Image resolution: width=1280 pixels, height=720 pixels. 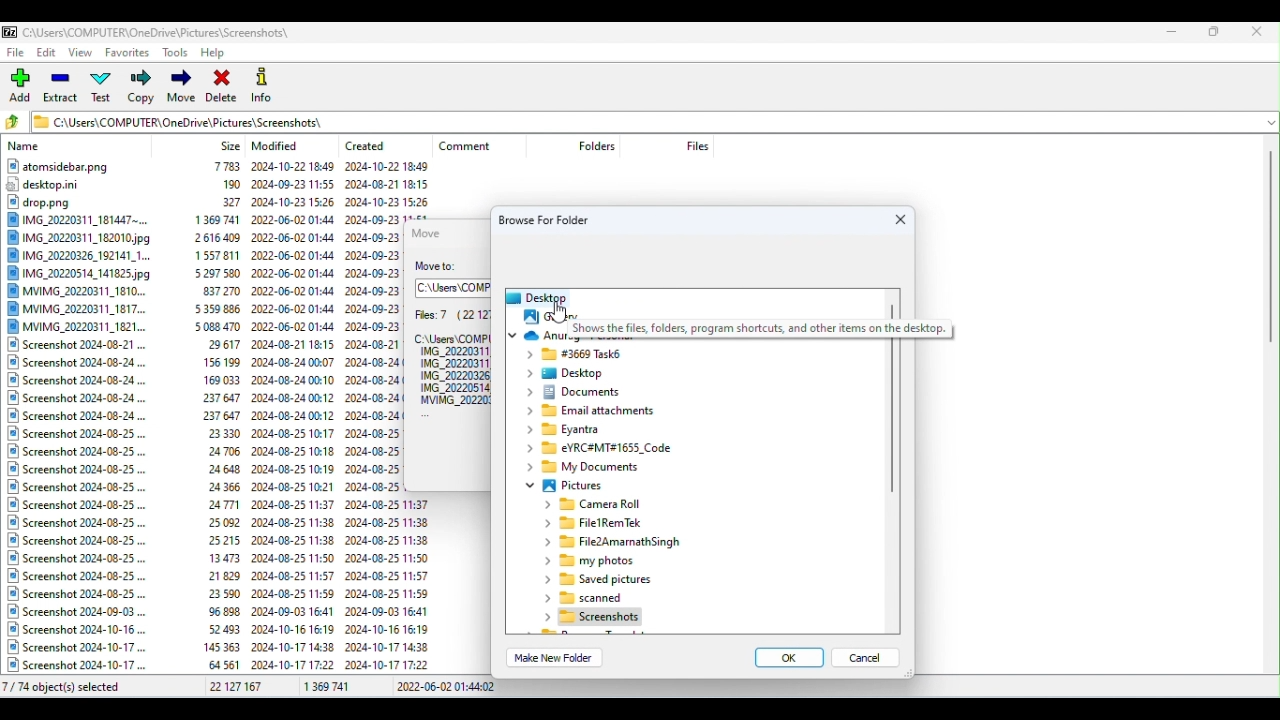 I want to click on Close, so click(x=900, y=220).